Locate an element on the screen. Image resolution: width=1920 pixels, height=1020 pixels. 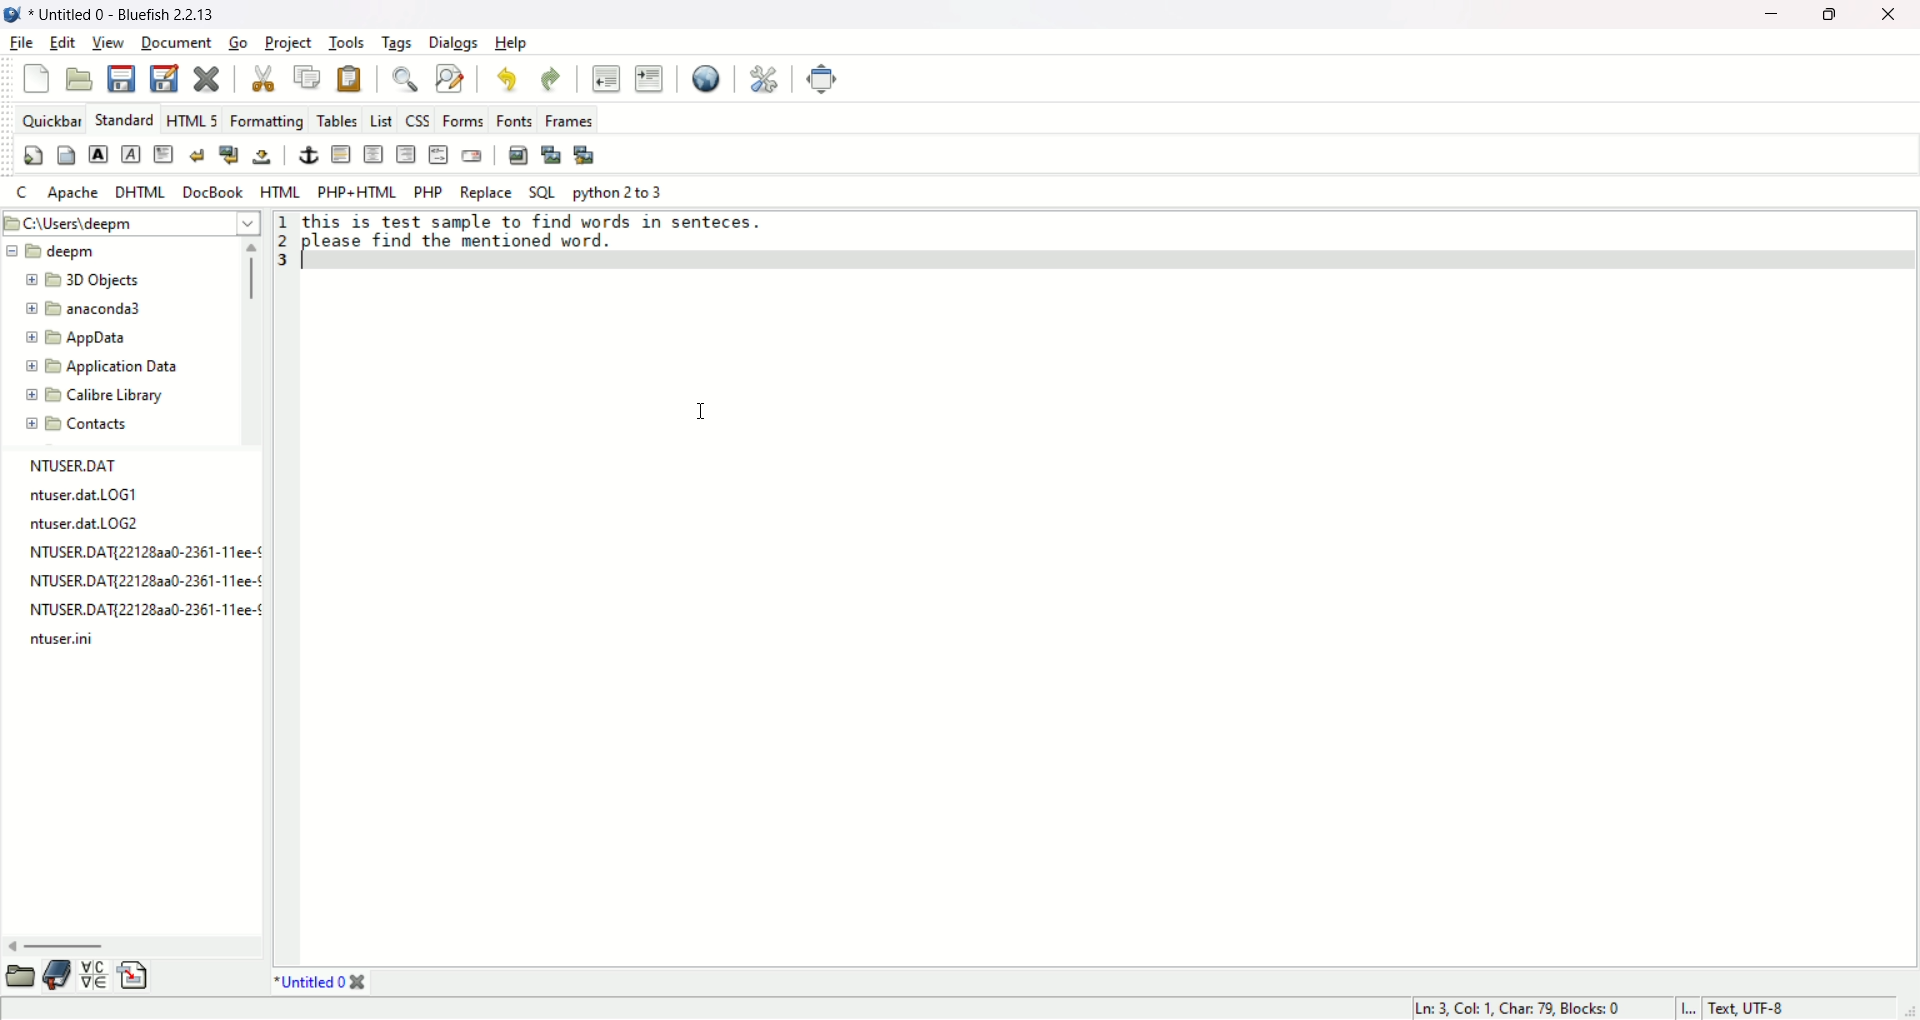
REPLACE is located at coordinates (486, 192).